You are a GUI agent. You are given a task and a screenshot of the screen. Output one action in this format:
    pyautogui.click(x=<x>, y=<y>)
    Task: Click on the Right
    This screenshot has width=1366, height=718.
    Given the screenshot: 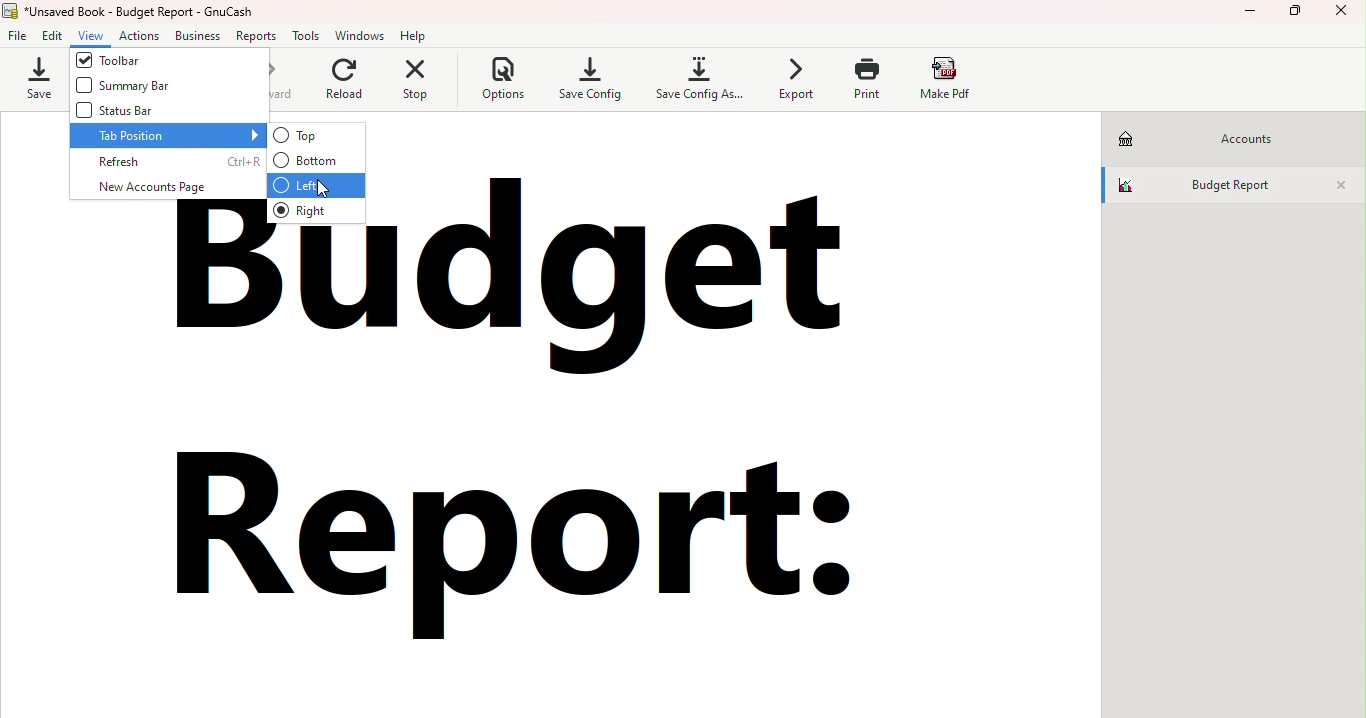 What is the action you would take?
    pyautogui.click(x=313, y=209)
    